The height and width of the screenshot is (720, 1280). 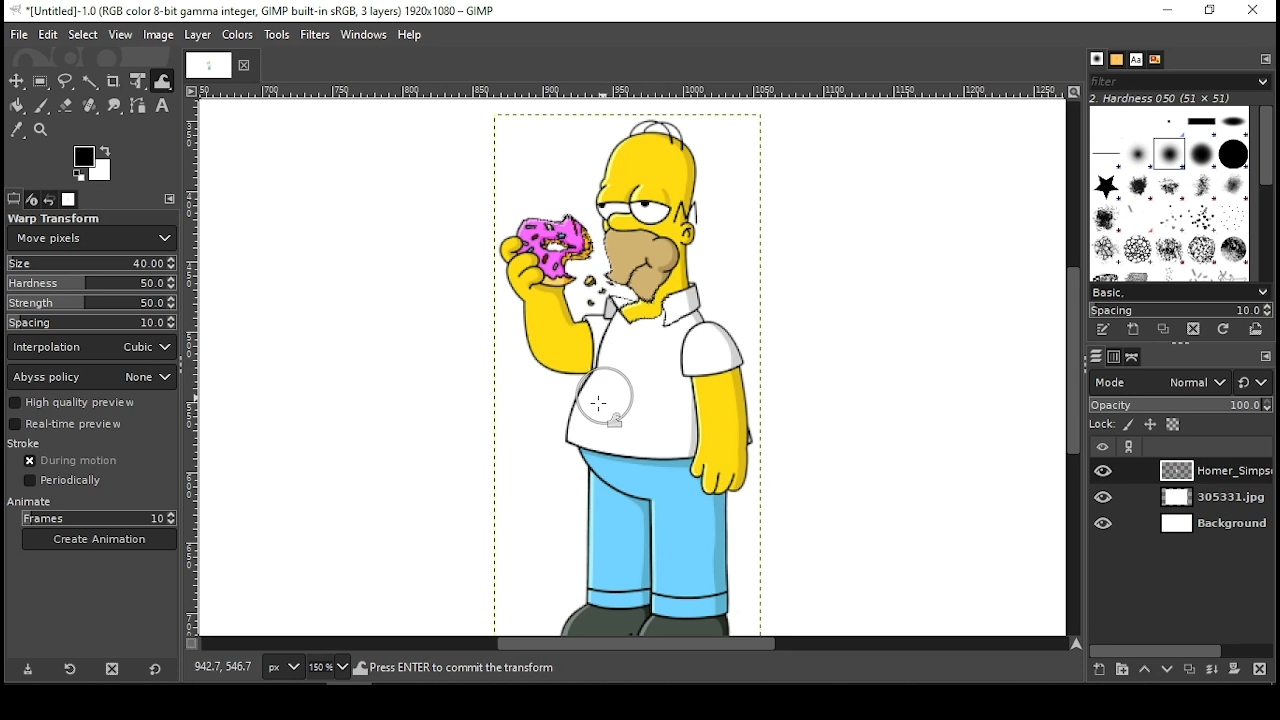 What do you see at coordinates (48, 35) in the screenshot?
I see `edit` at bounding box center [48, 35].